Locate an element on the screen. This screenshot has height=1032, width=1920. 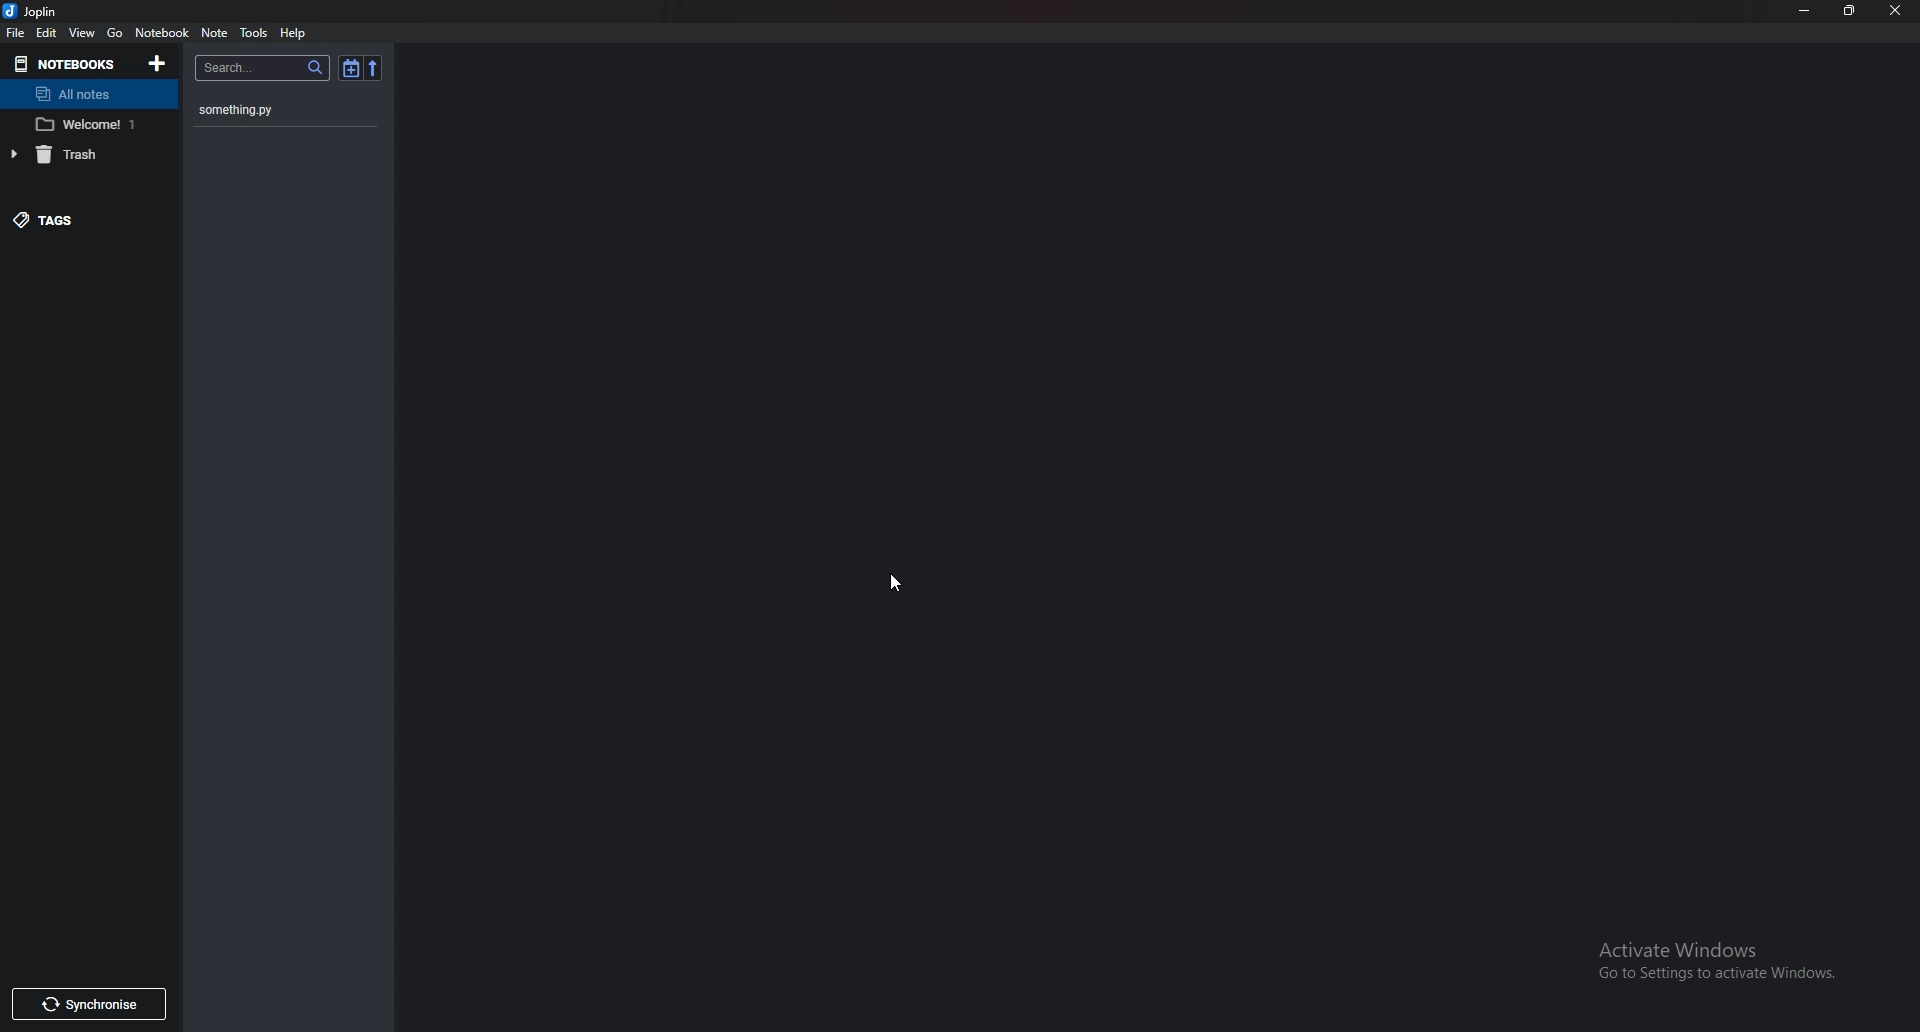
Trash is located at coordinates (71, 157).